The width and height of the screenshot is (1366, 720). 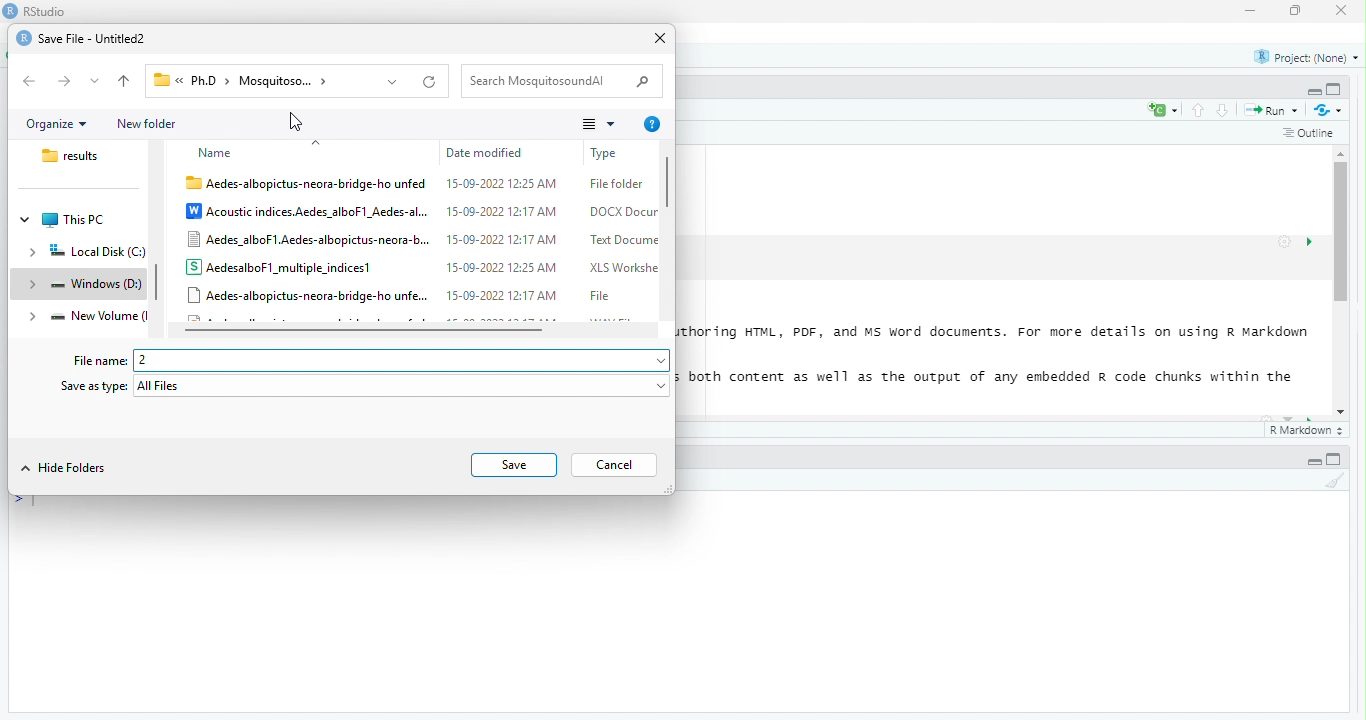 What do you see at coordinates (1224, 110) in the screenshot?
I see `down` at bounding box center [1224, 110].